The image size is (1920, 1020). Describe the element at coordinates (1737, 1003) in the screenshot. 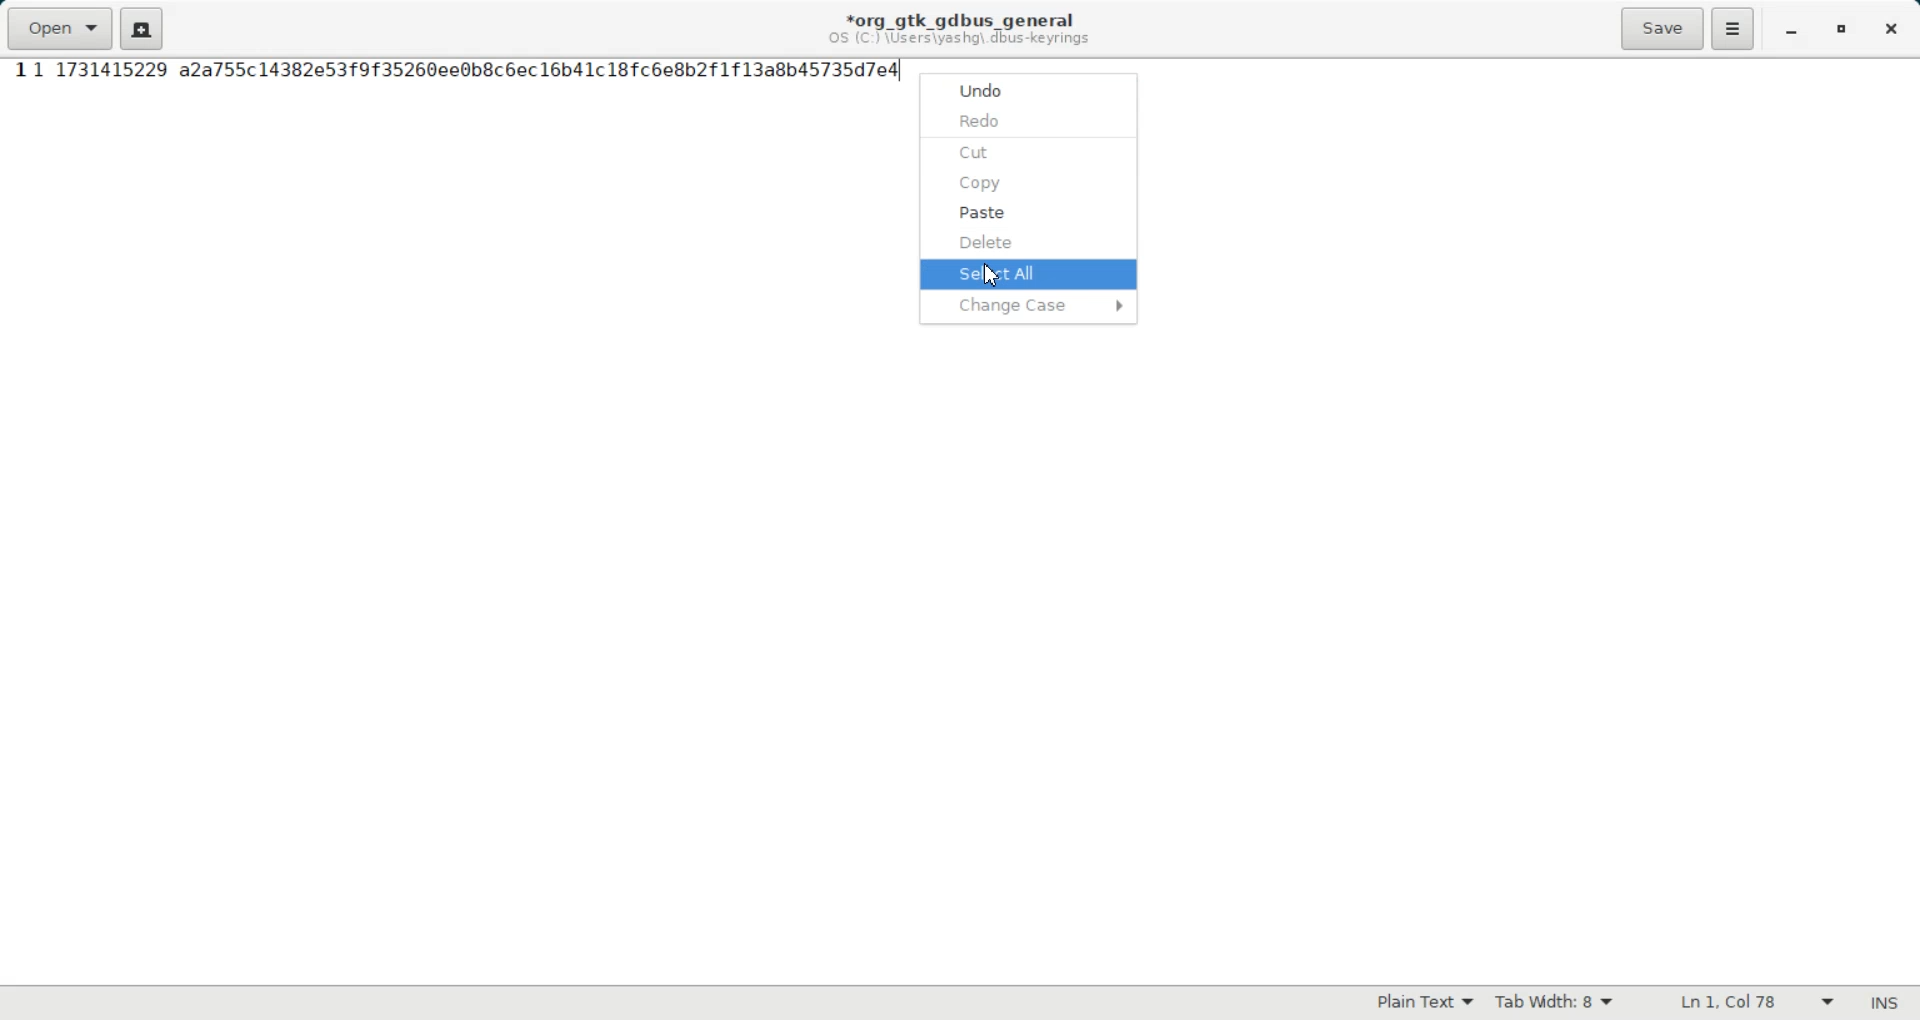

I see `Text Wrapping` at that location.